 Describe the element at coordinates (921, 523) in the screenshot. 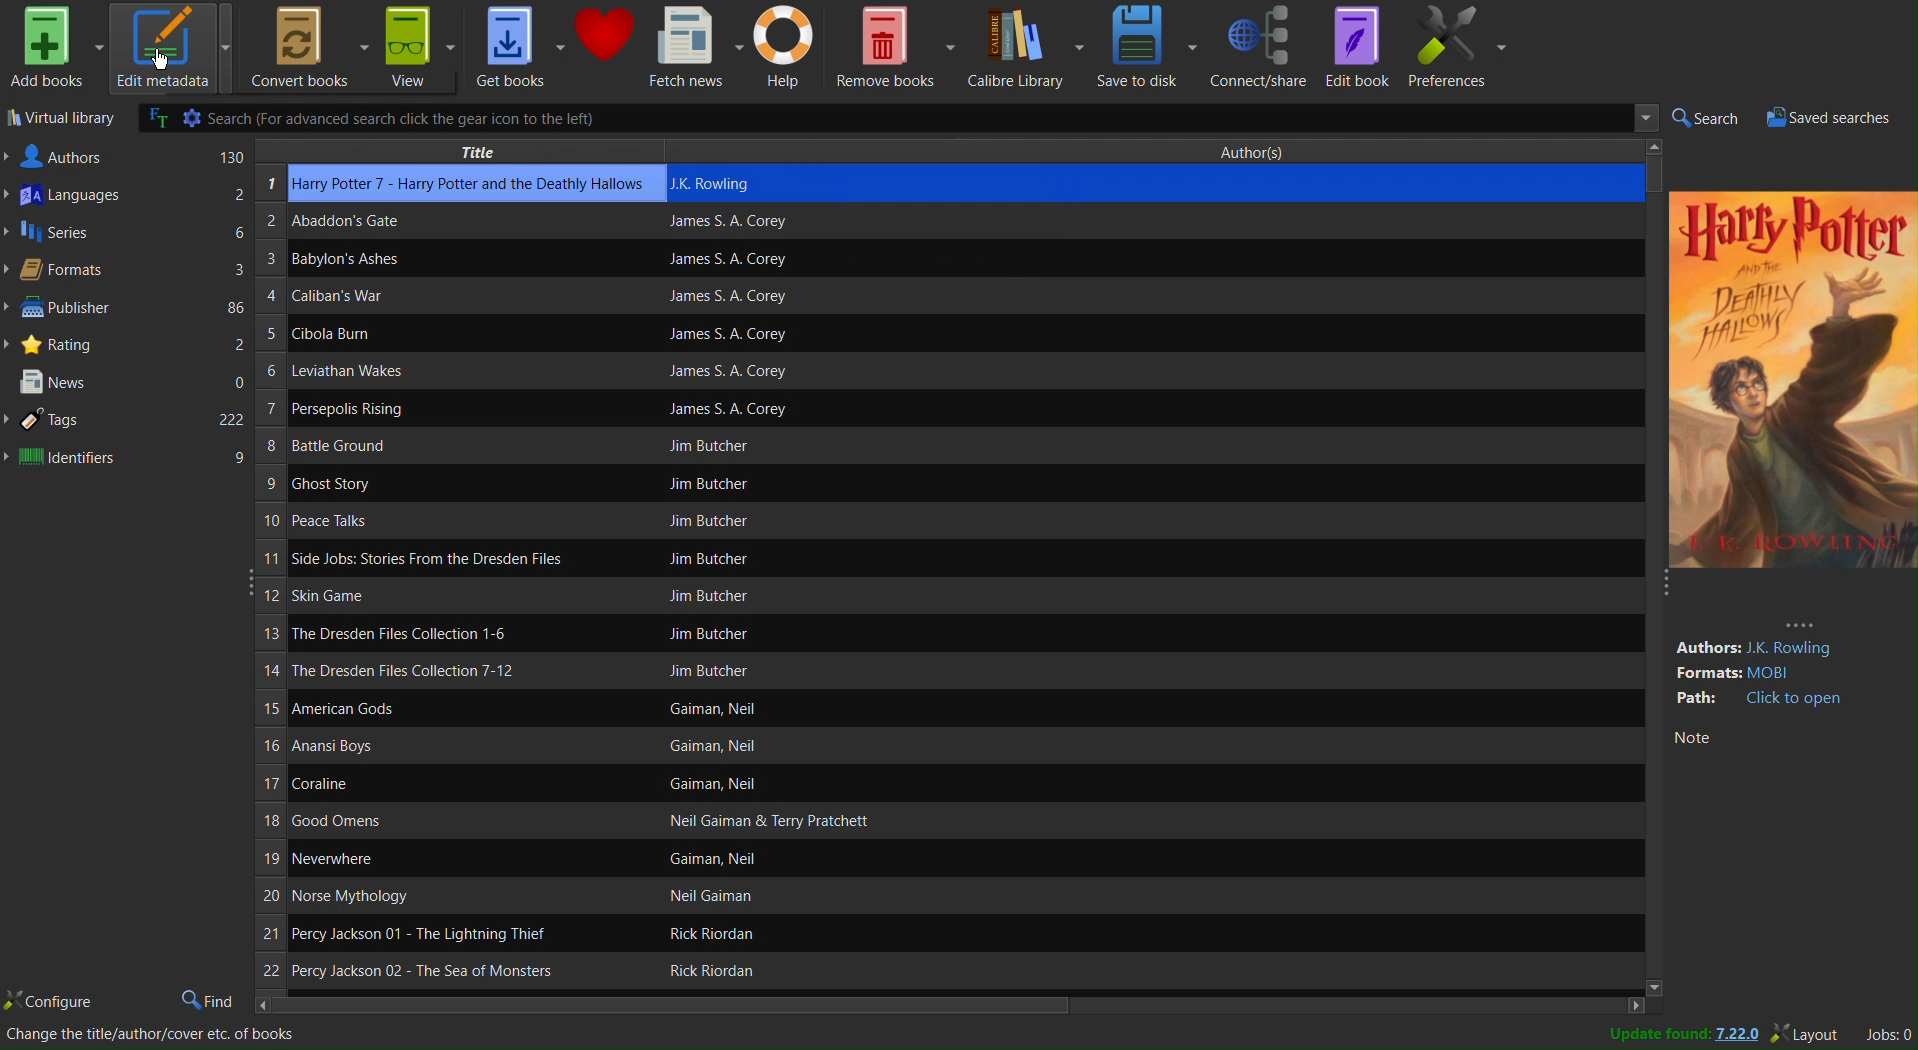

I see `Author’s name` at that location.